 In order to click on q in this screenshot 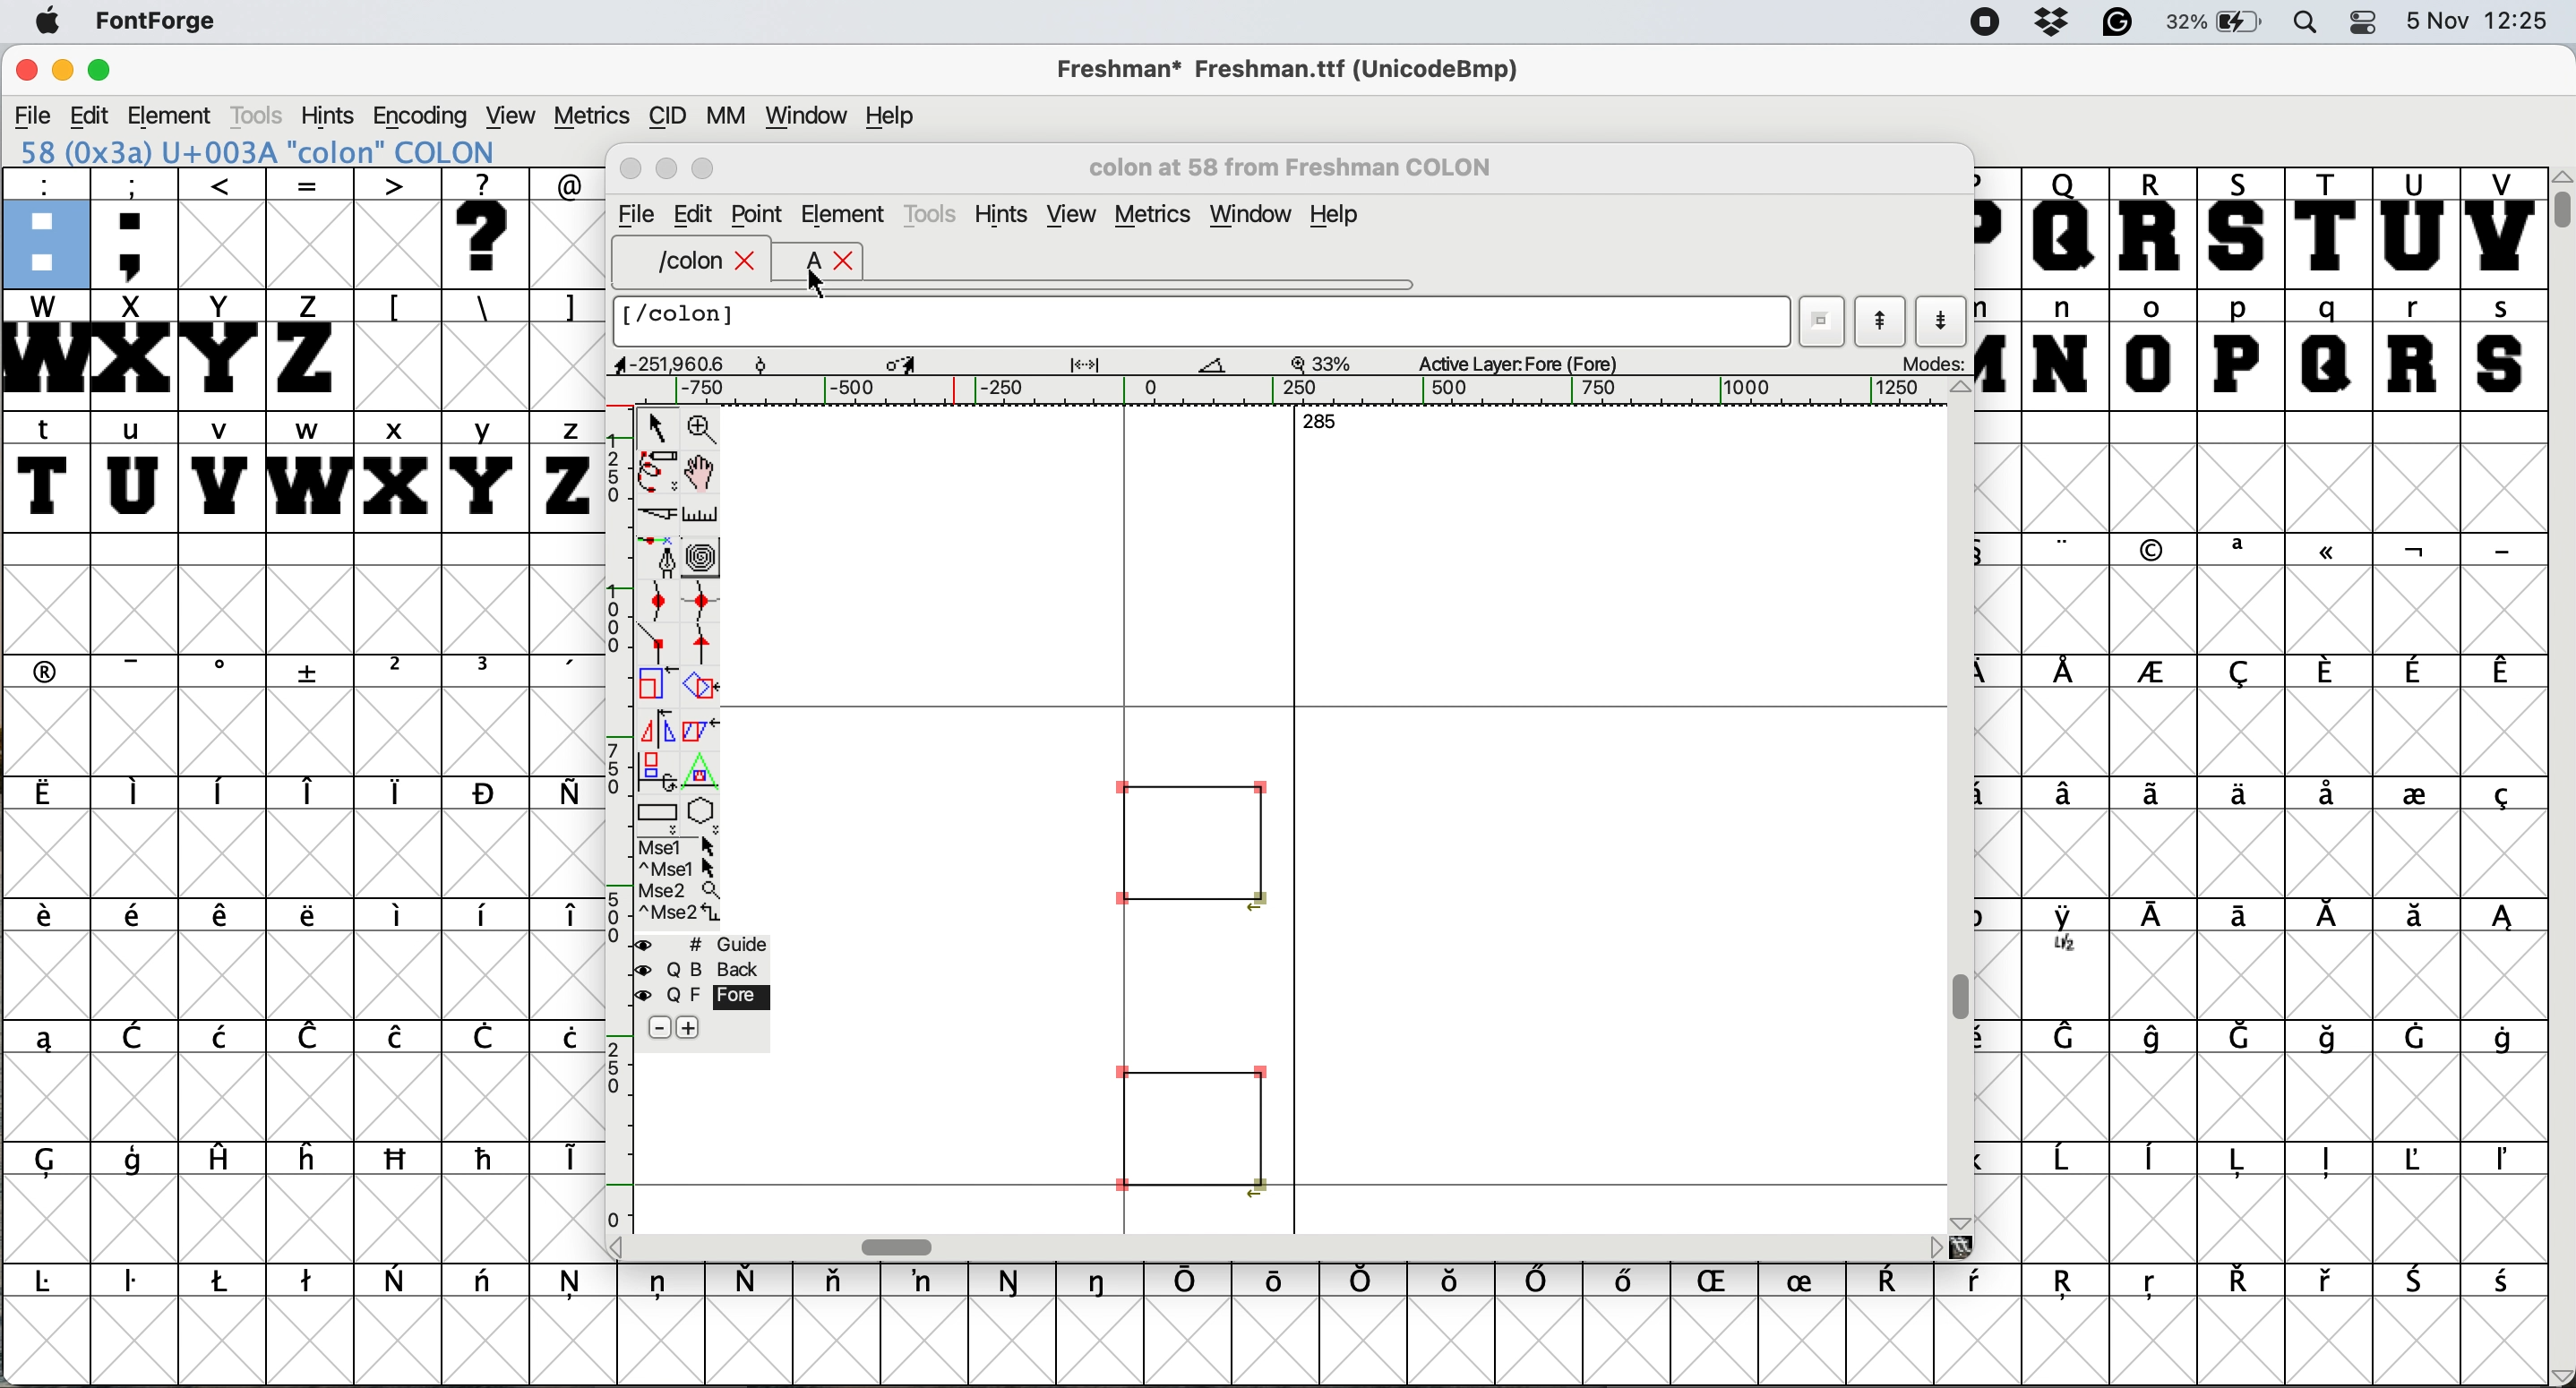, I will do `click(2329, 350)`.